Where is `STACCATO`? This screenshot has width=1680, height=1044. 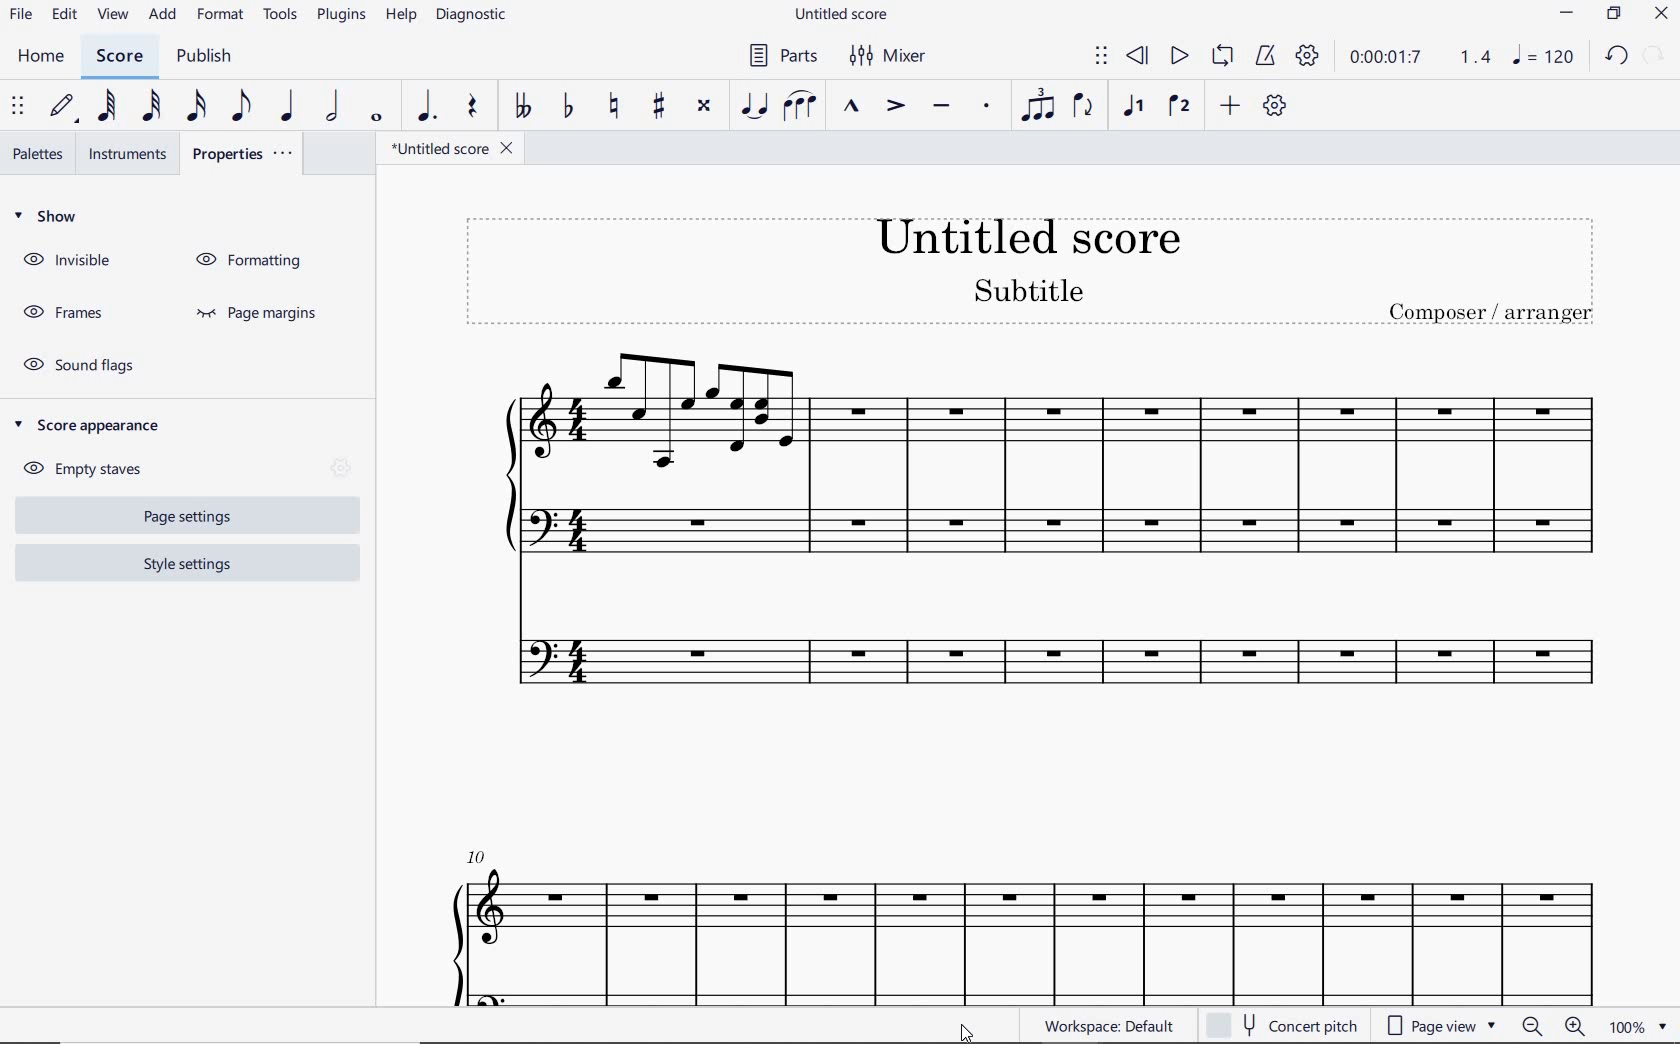
STACCATO is located at coordinates (987, 109).